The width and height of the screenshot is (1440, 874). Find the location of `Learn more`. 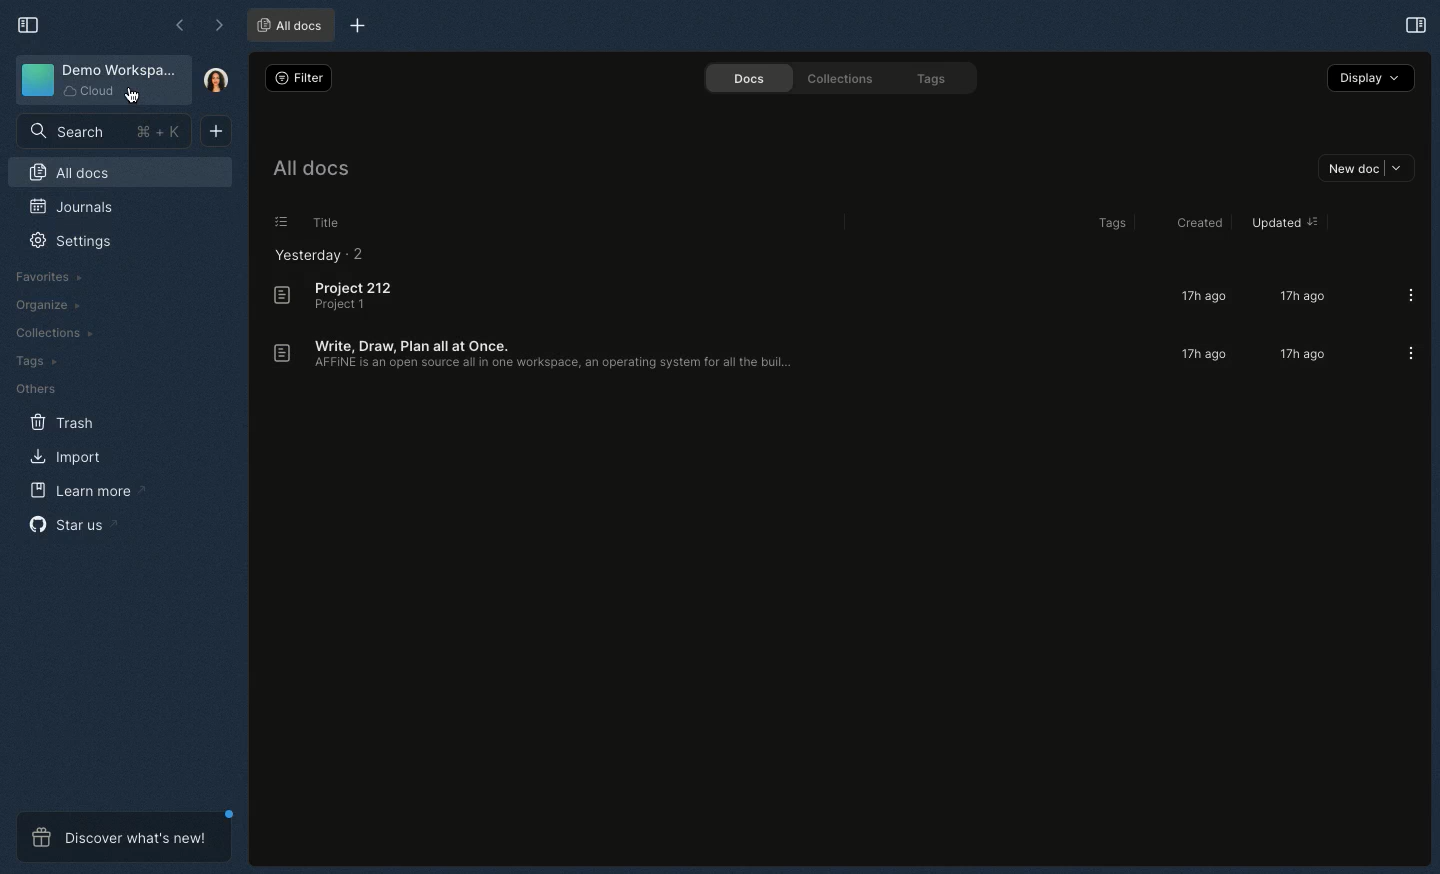

Learn more is located at coordinates (84, 492).